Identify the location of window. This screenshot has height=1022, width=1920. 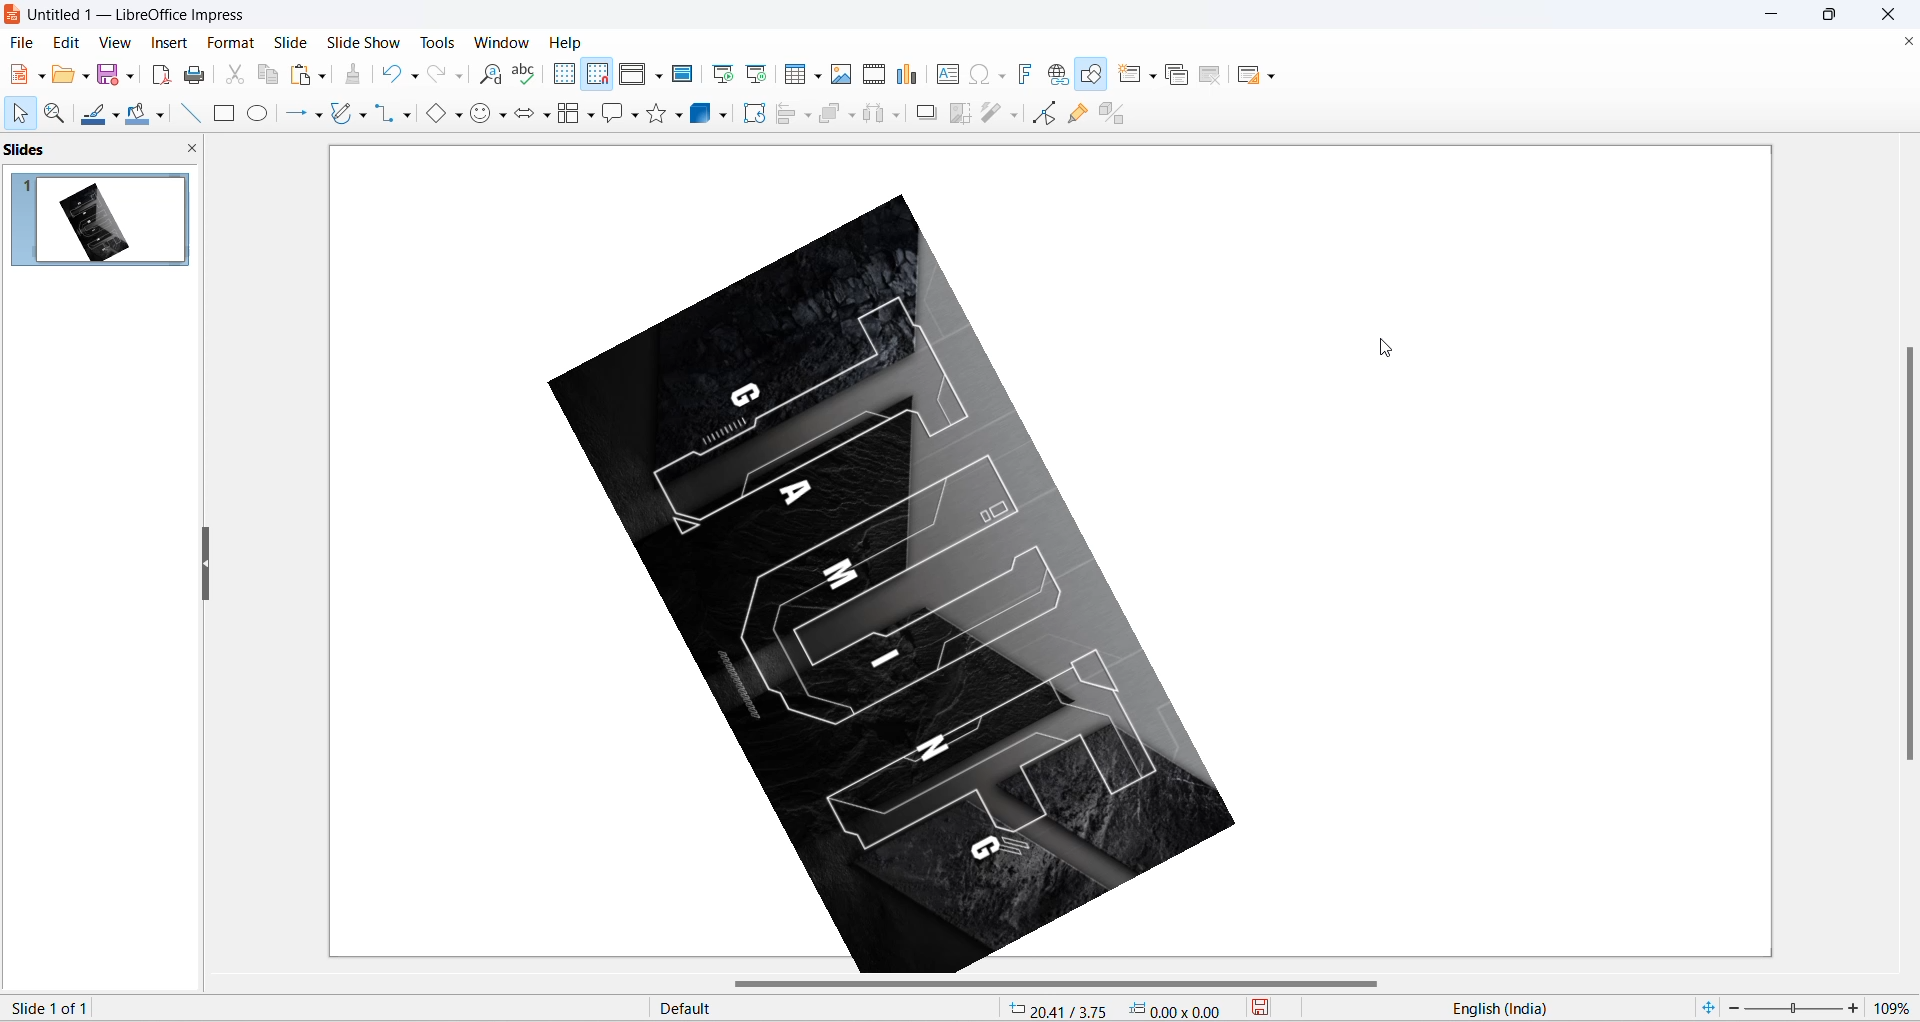
(505, 42).